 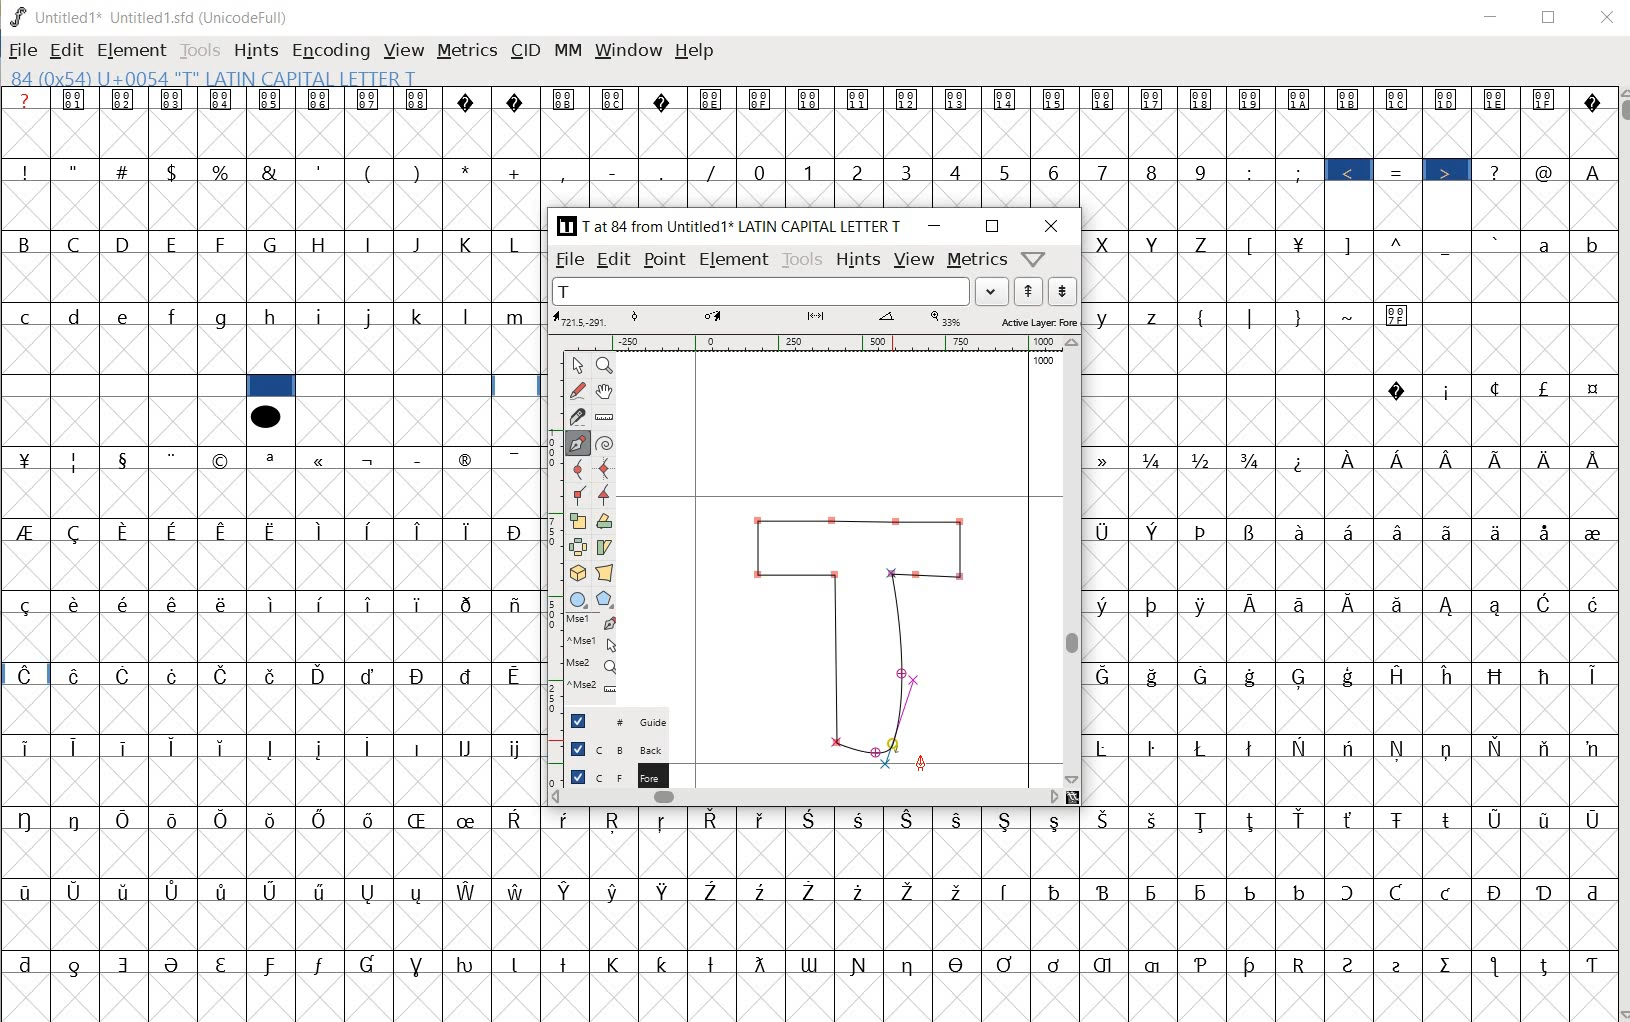 What do you see at coordinates (1053, 172) in the screenshot?
I see `6` at bounding box center [1053, 172].